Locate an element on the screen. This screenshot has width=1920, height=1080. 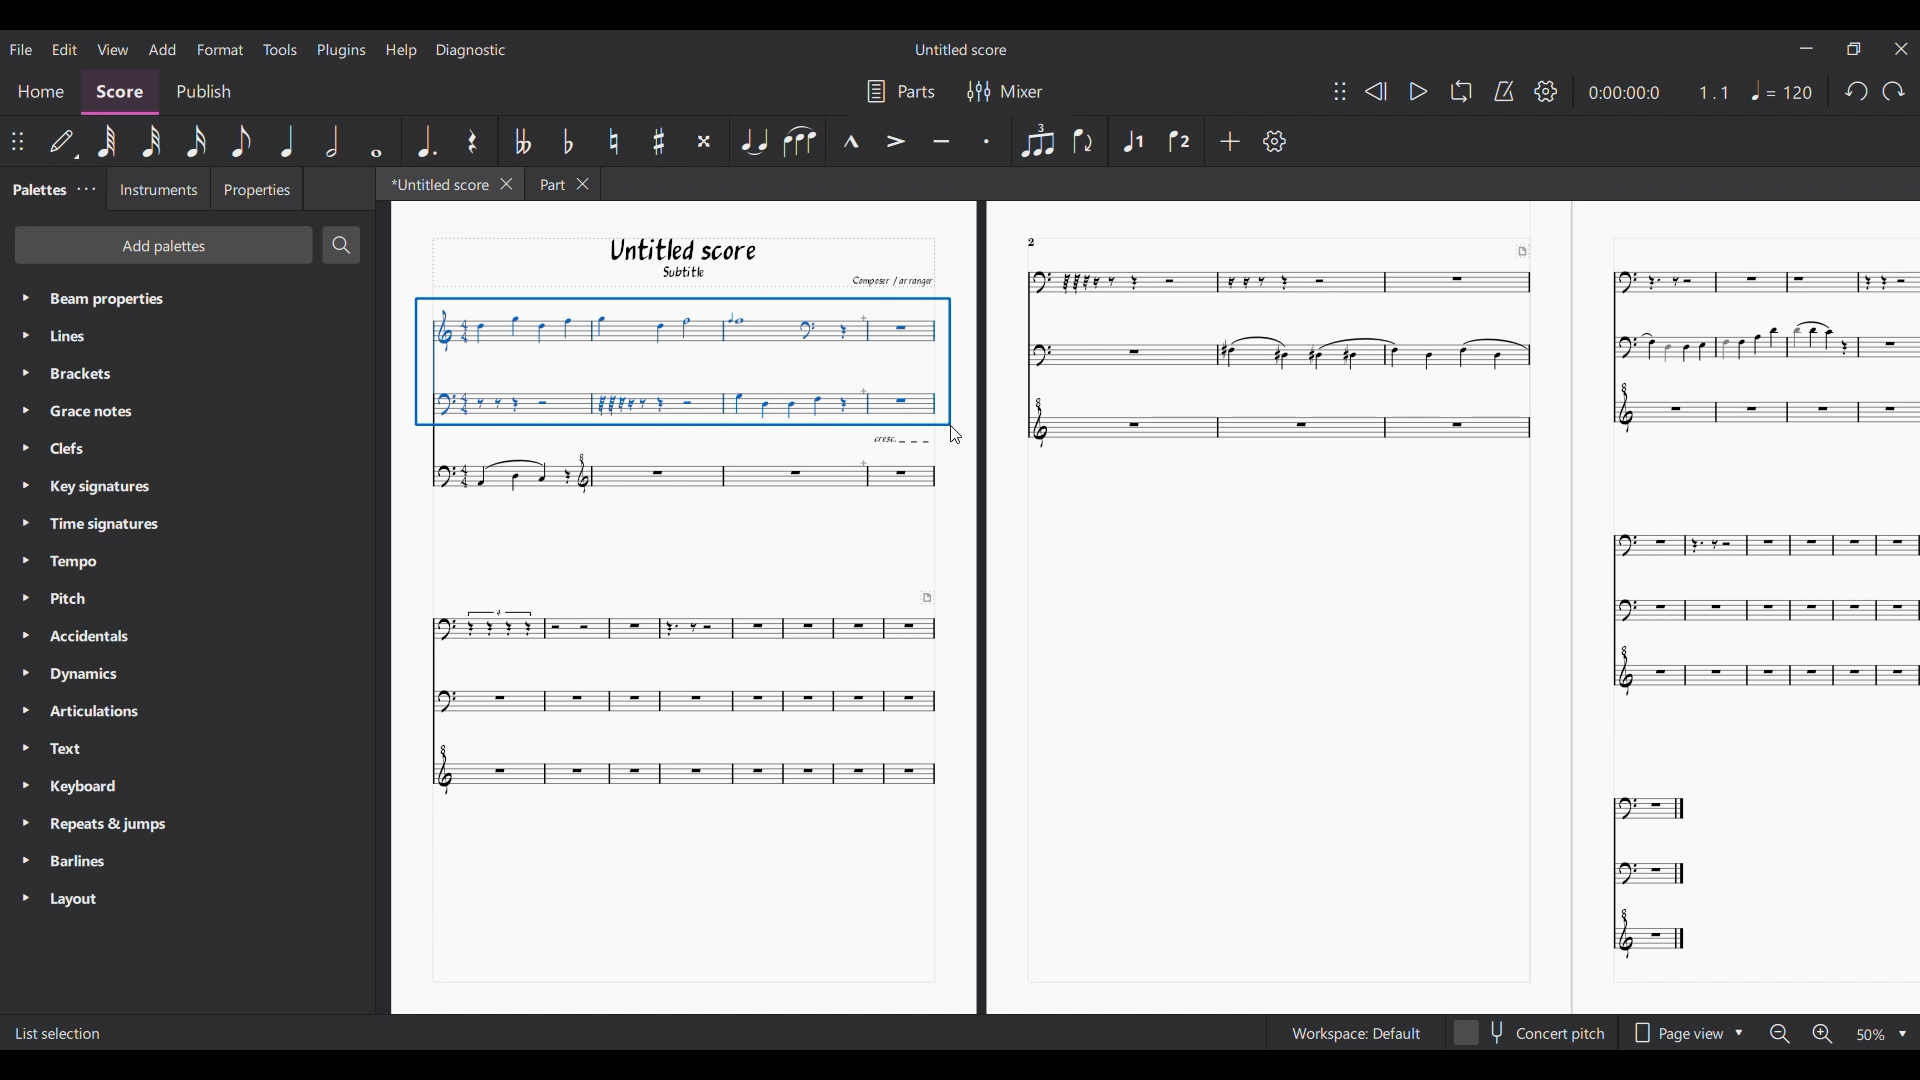
Beam properties is located at coordinates (156, 298).